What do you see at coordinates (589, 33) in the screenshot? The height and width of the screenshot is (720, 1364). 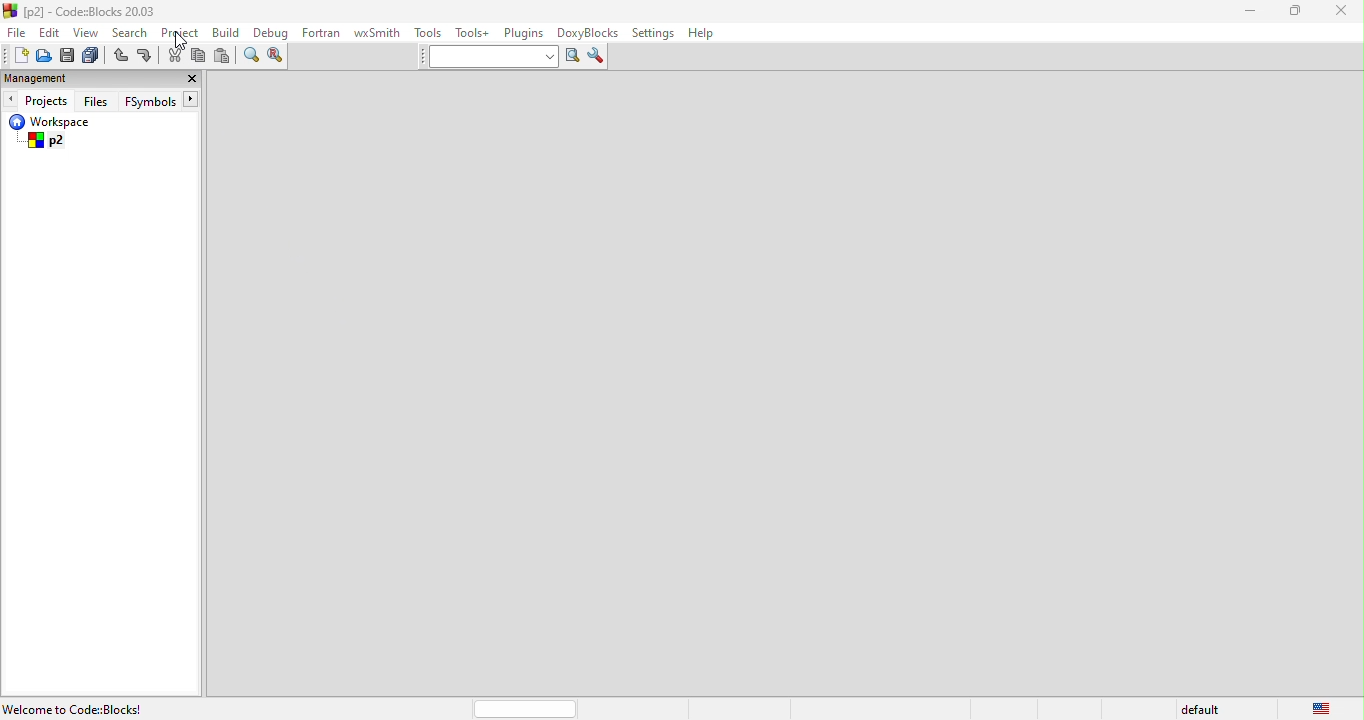 I see `doxyblocks` at bounding box center [589, 33].